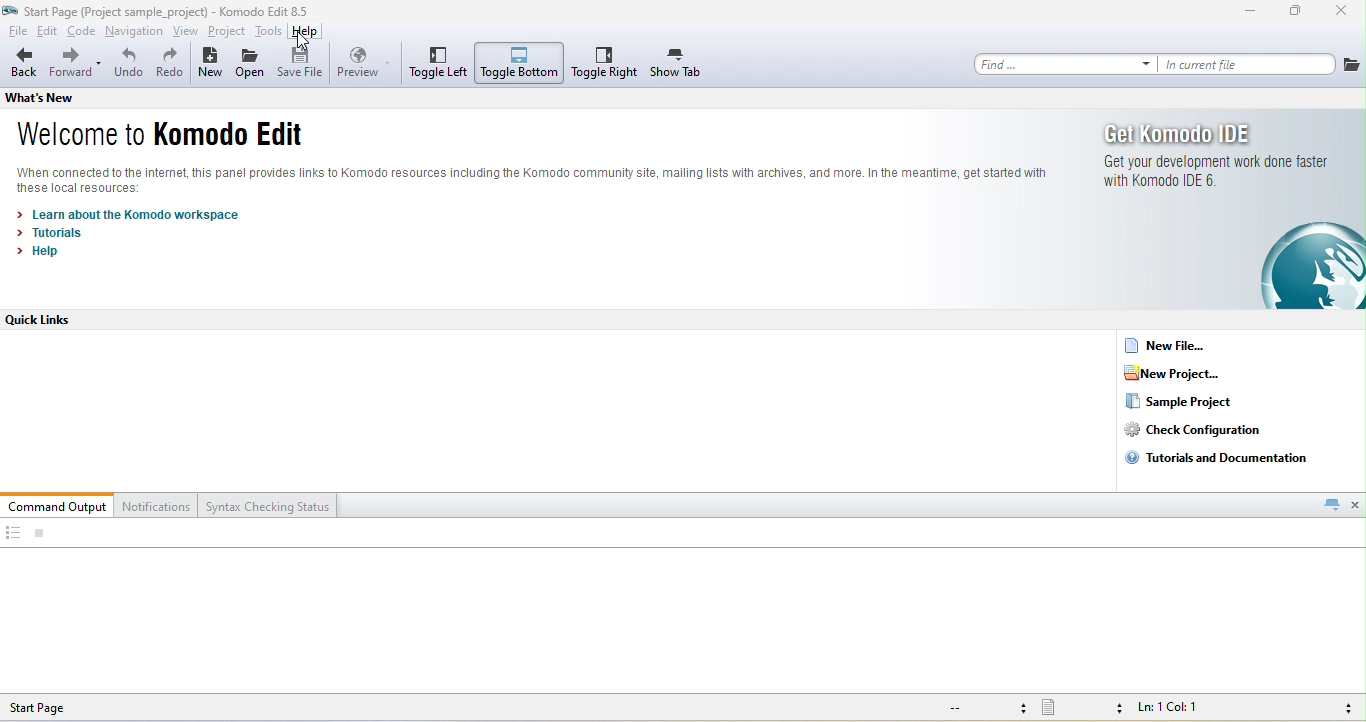  What do you see at coordinates (504, 180) in the screenshot?
I see `connect to internet to see related resouces` at bounding box center [504, 180].